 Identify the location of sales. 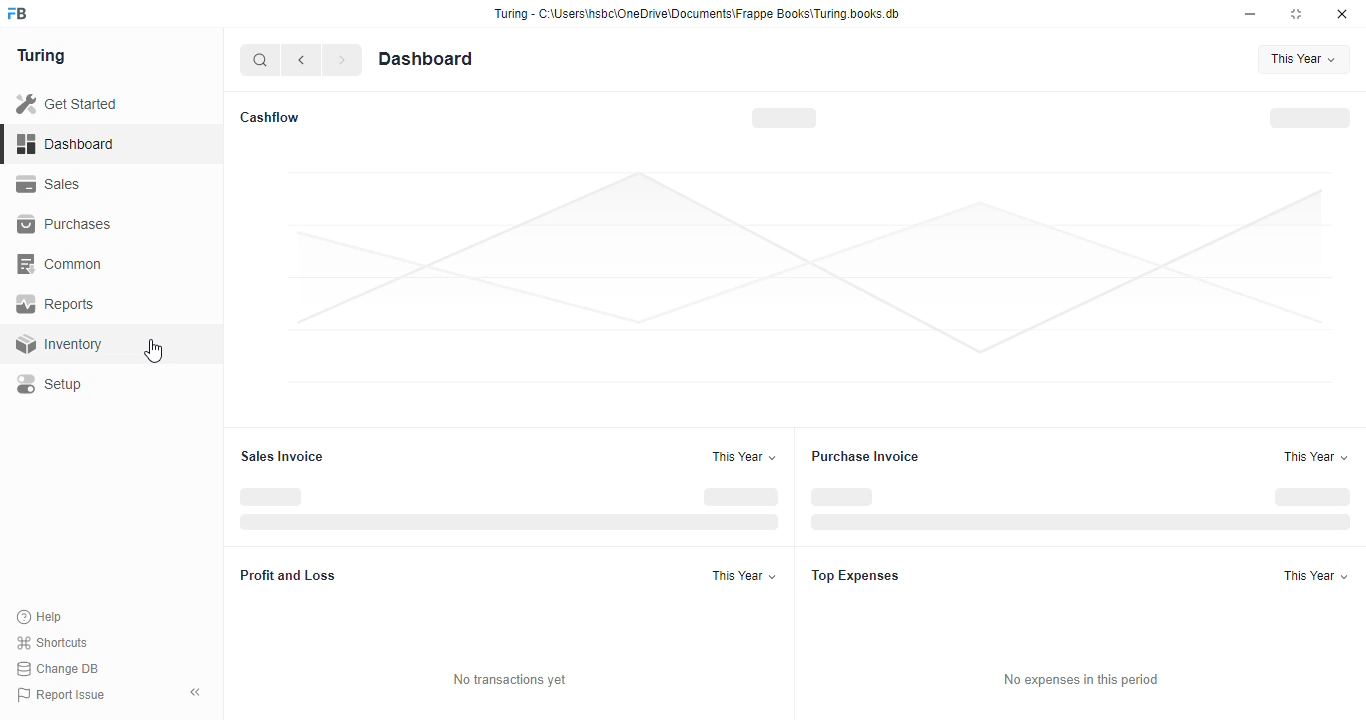
(48, 184).